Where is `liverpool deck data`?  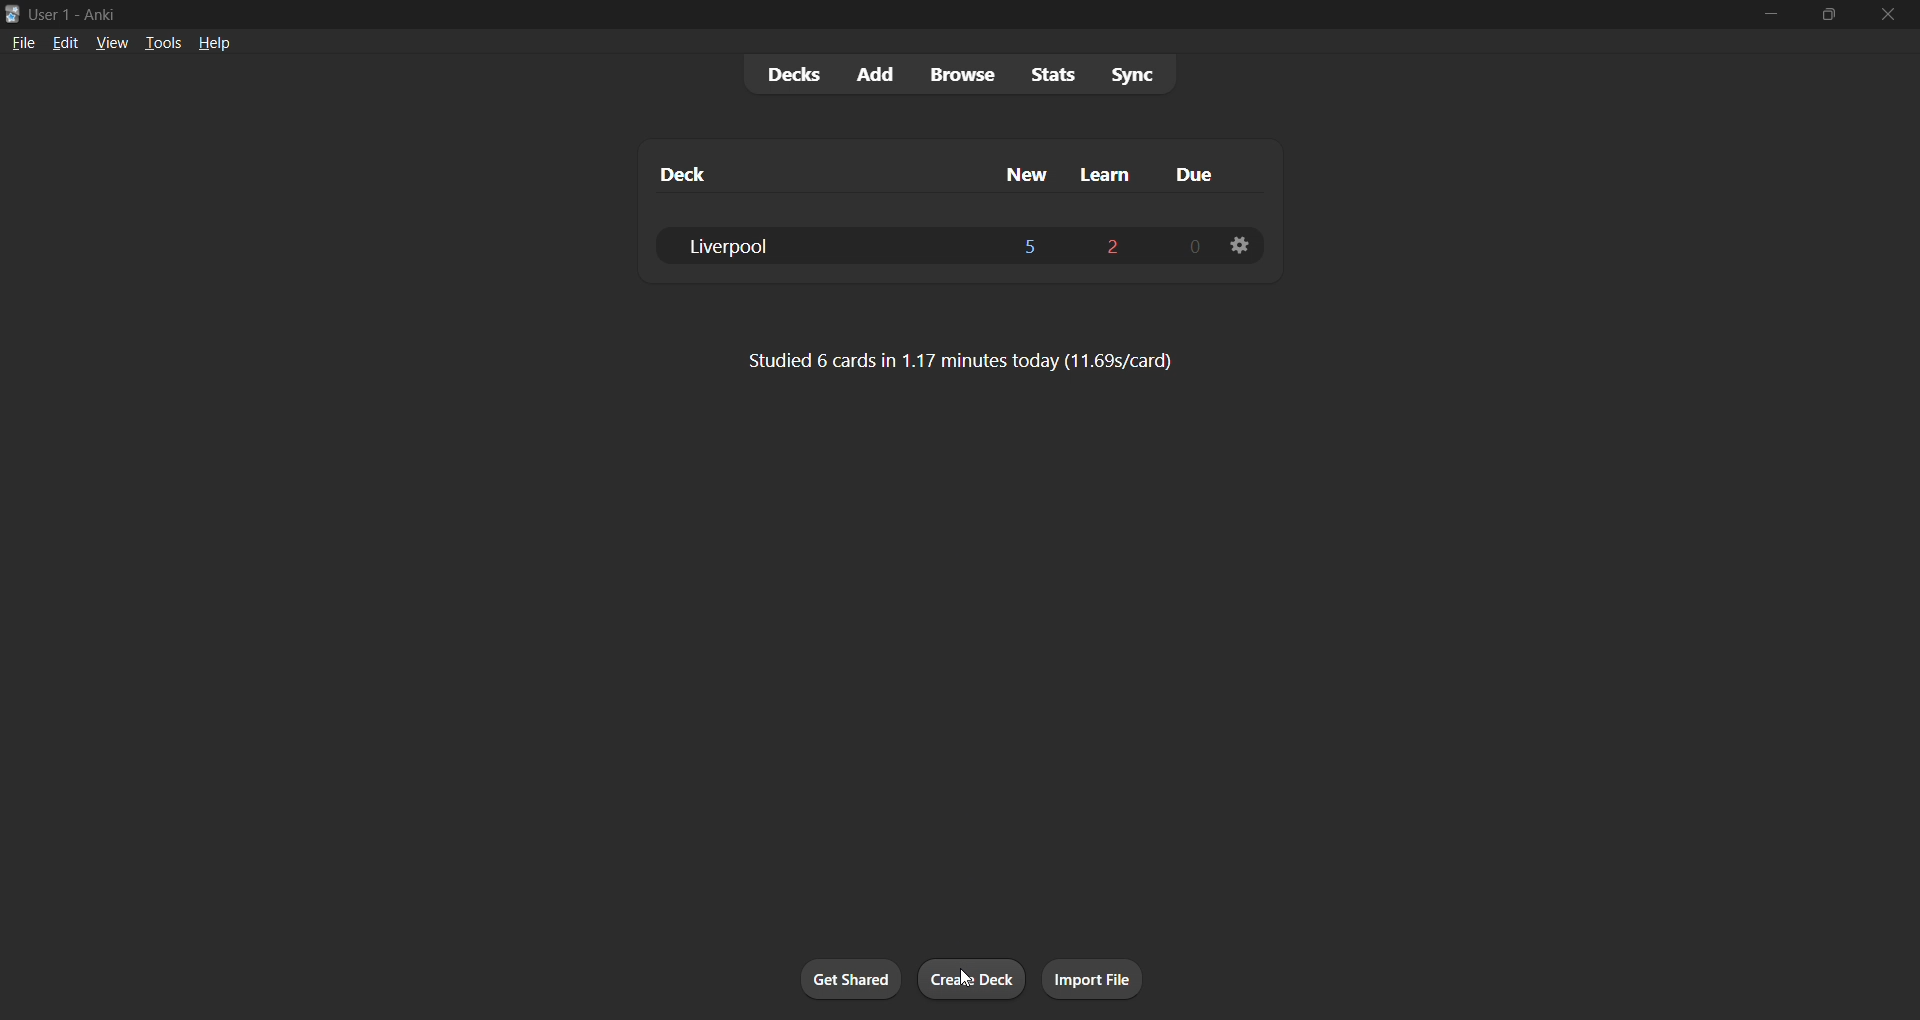 liverpool deck data is located at coordinates (934, 243).